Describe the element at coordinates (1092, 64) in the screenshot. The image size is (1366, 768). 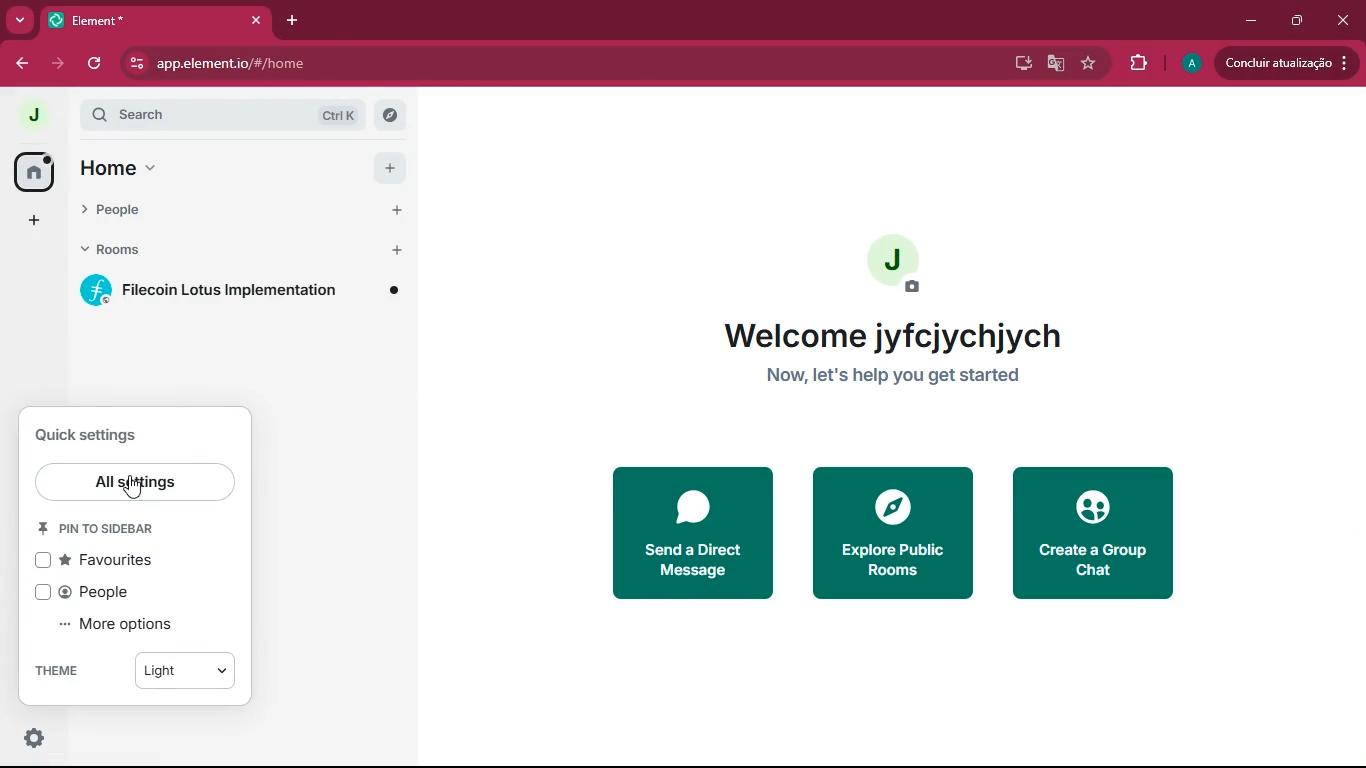
I see `favourite` at that location.